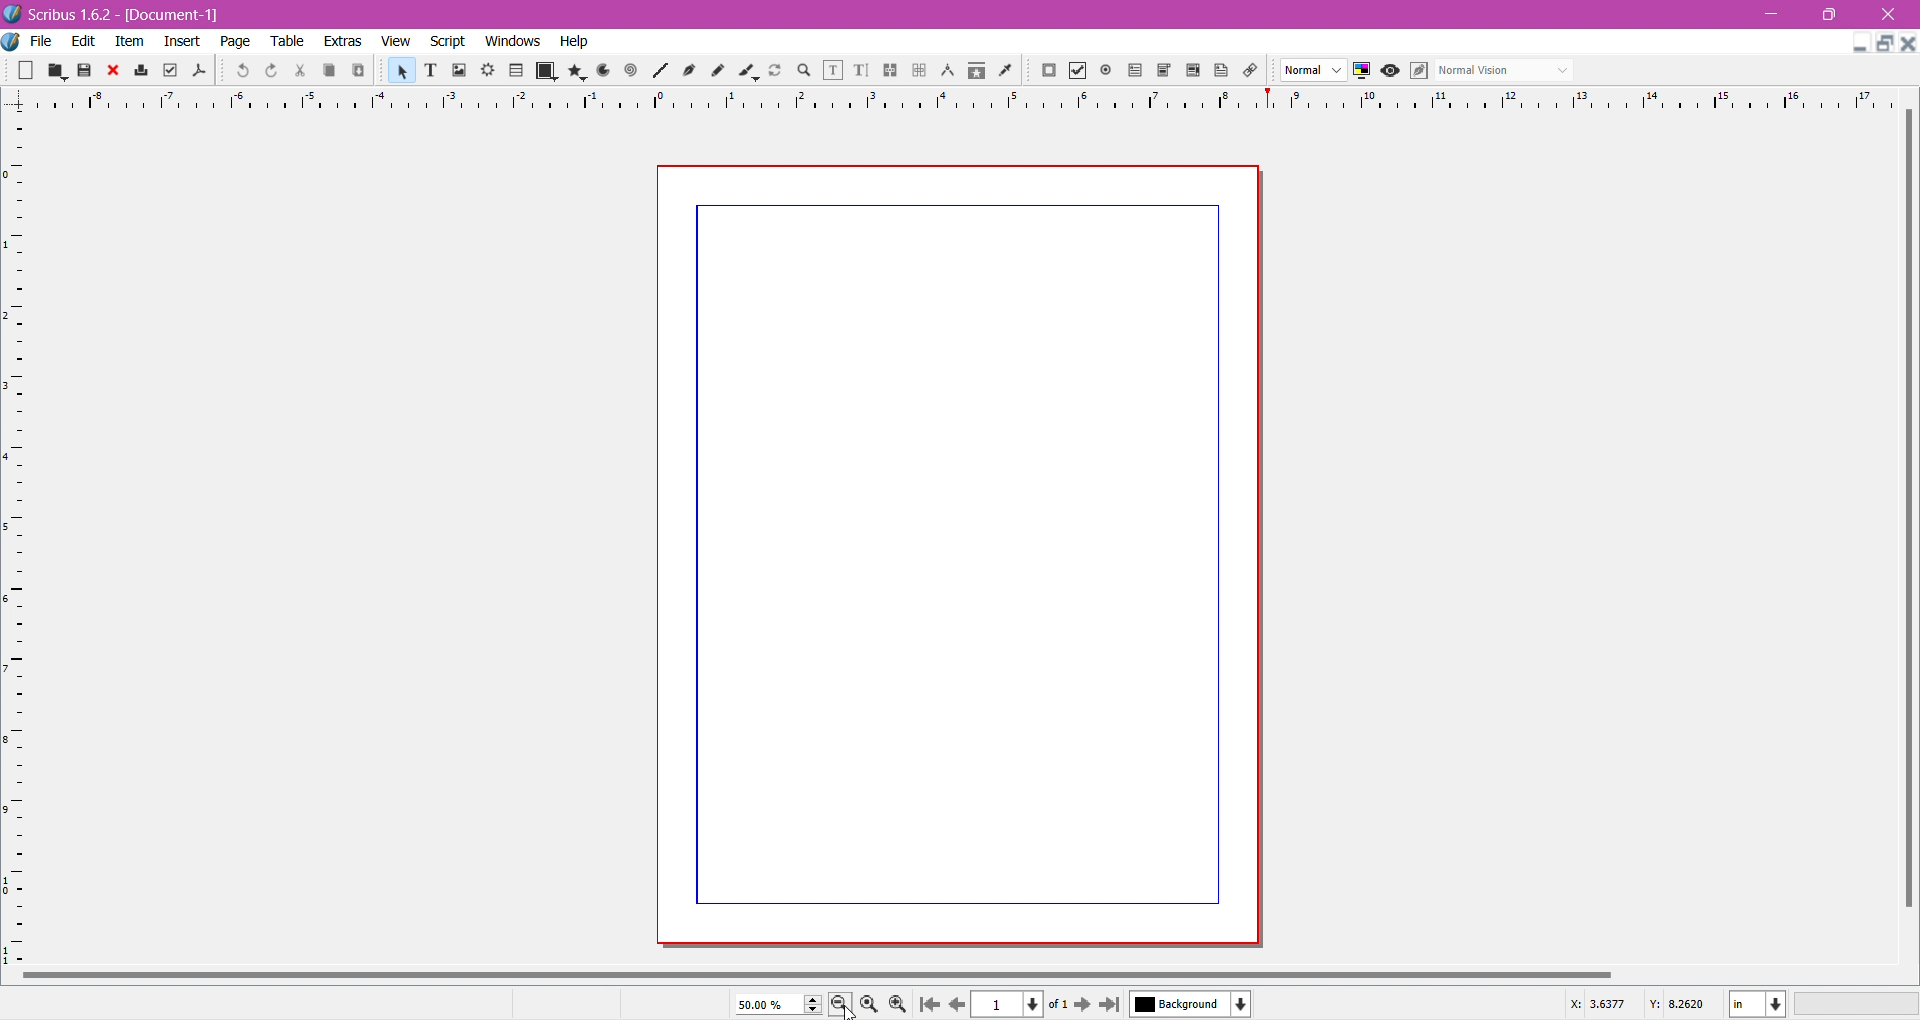 This screenshot has height=1020, width=1920. I want to click on Spiral, so click(631, 71).